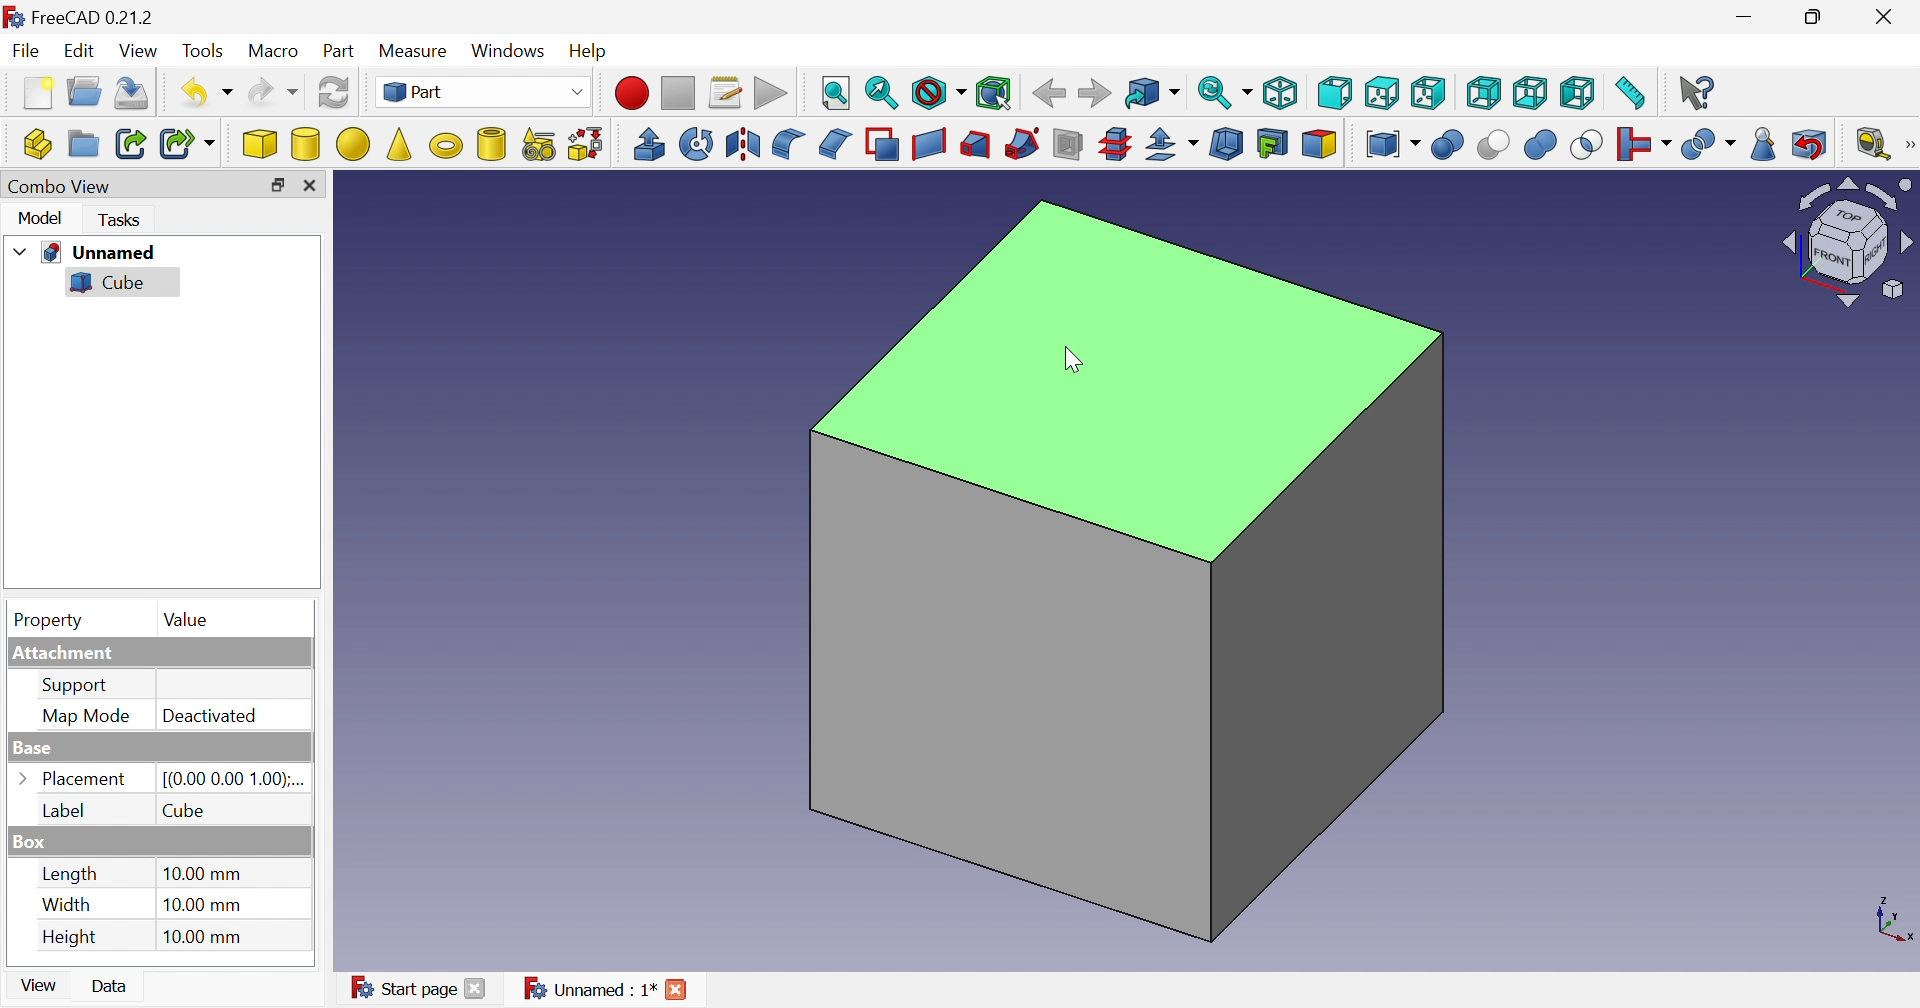 This screenshot has width=1920, height=1008. What do you see at coordinates (883, 145) in the screenshot?
I see `Make face from wires` at bounding box center [883, 145].